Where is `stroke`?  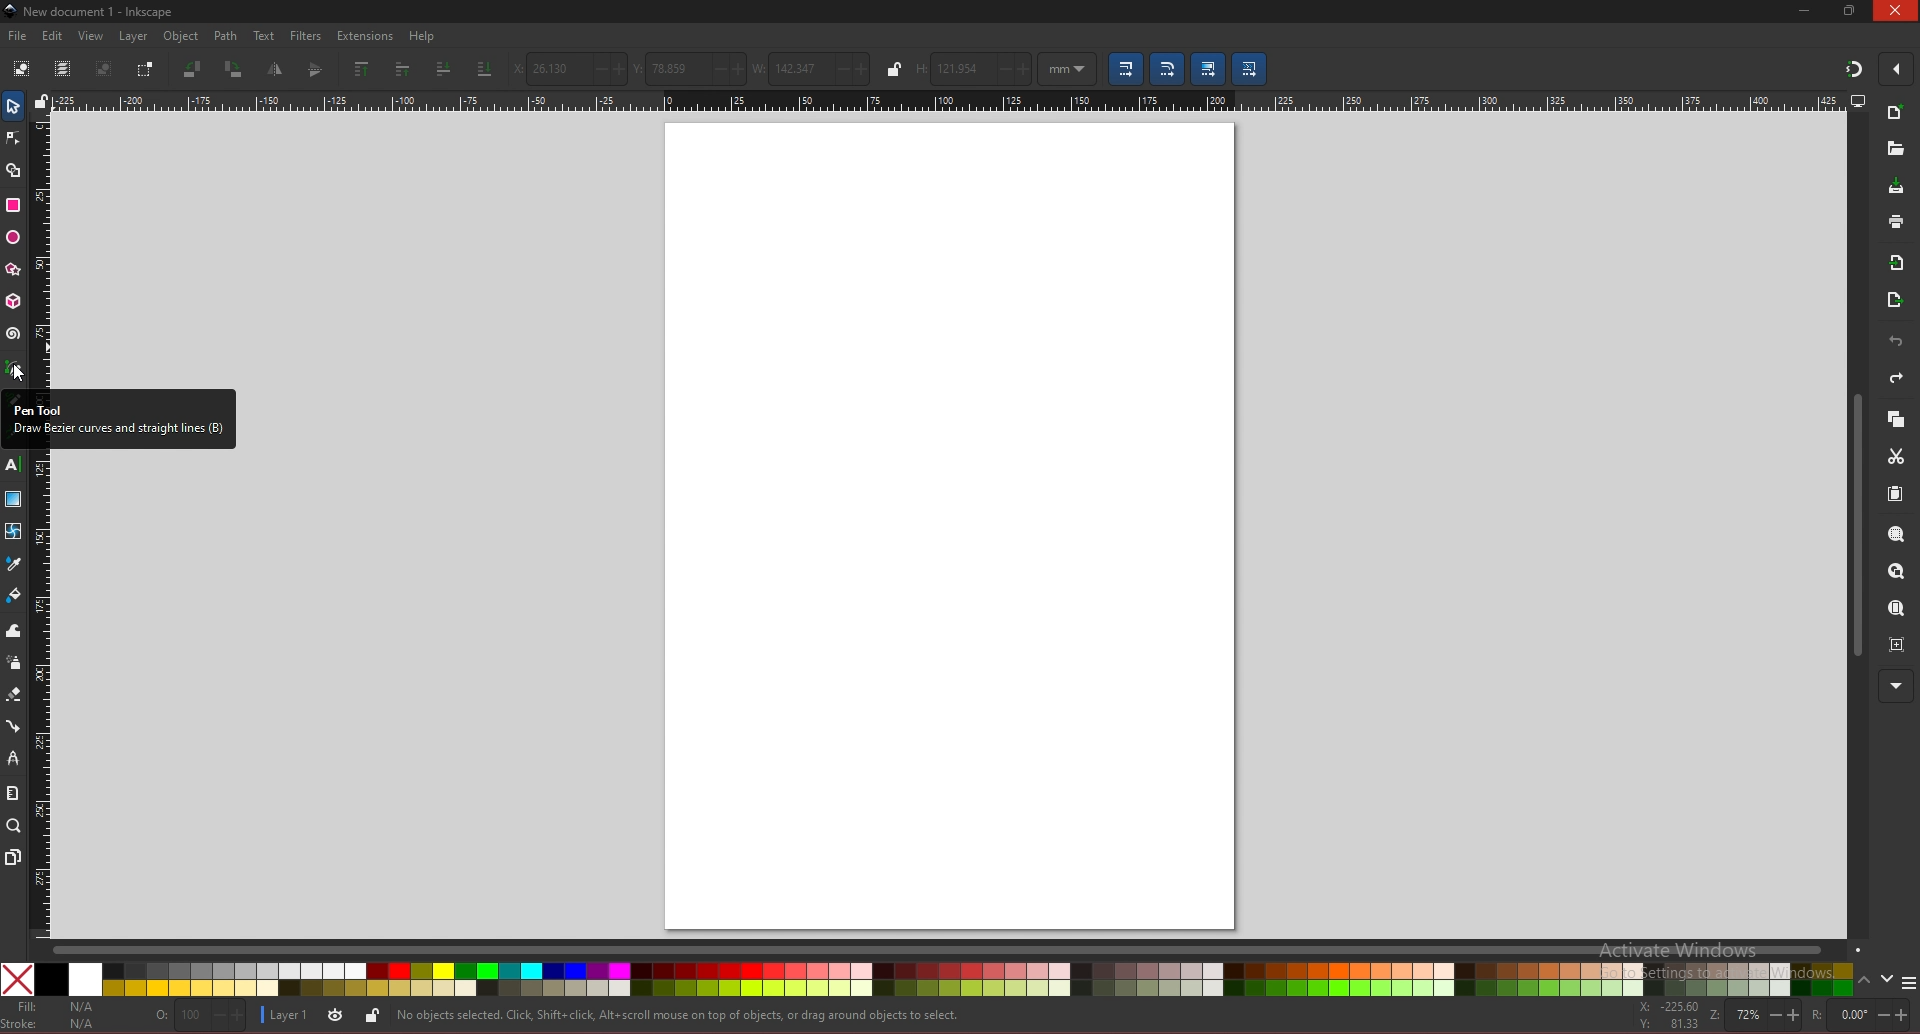
stroke is located at coordinates (53, 1024).